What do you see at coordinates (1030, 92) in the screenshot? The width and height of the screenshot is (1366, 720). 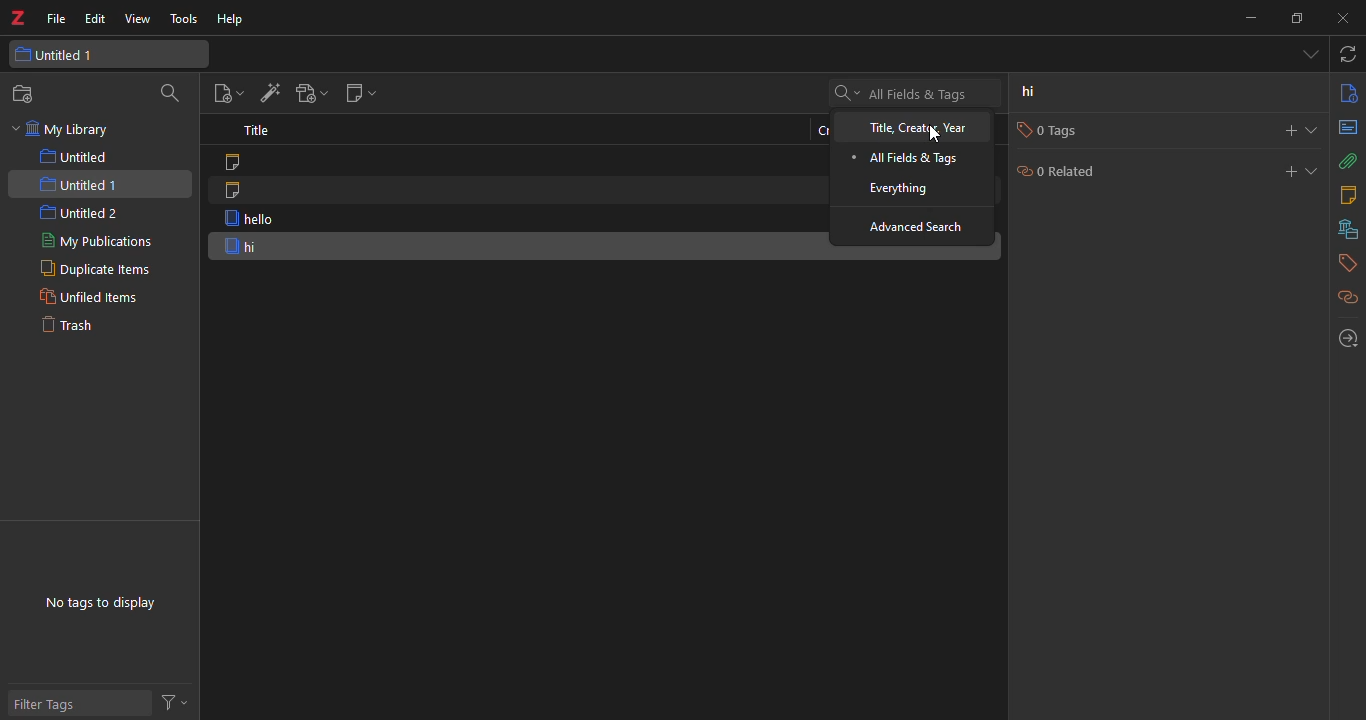 I see `hi` at bounding box center [1030, 92].